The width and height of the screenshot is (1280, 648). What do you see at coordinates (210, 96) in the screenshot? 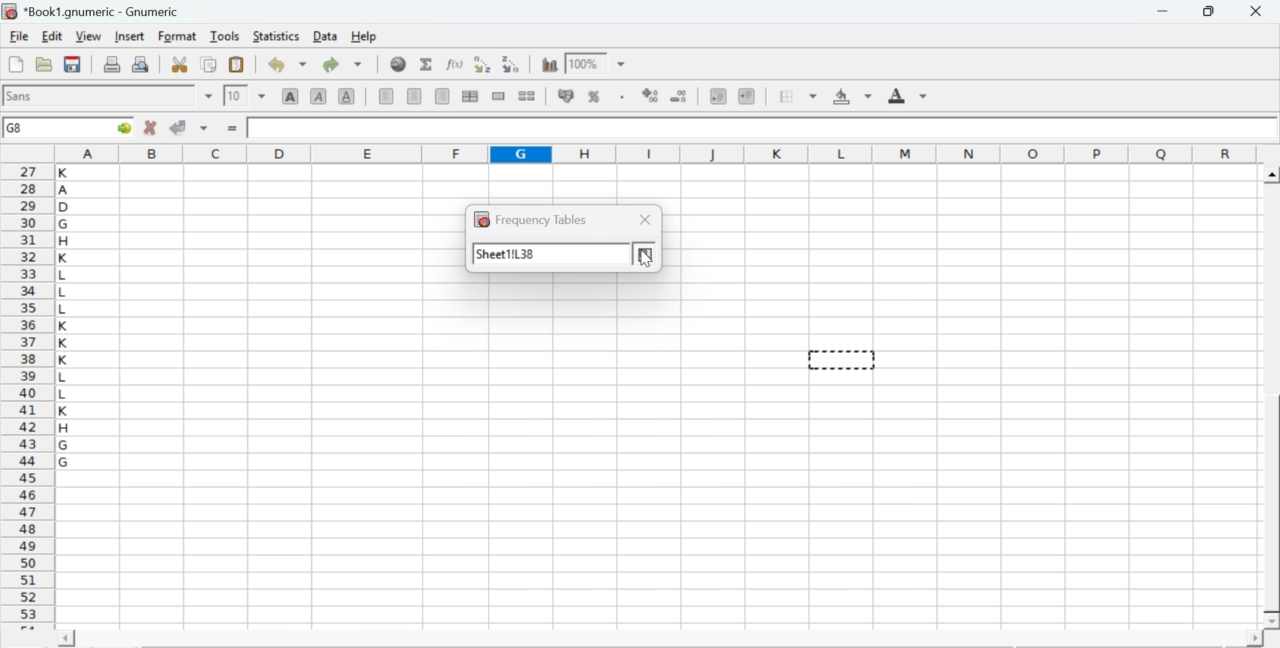
I see `drop down` at bounding box center [210, 96].